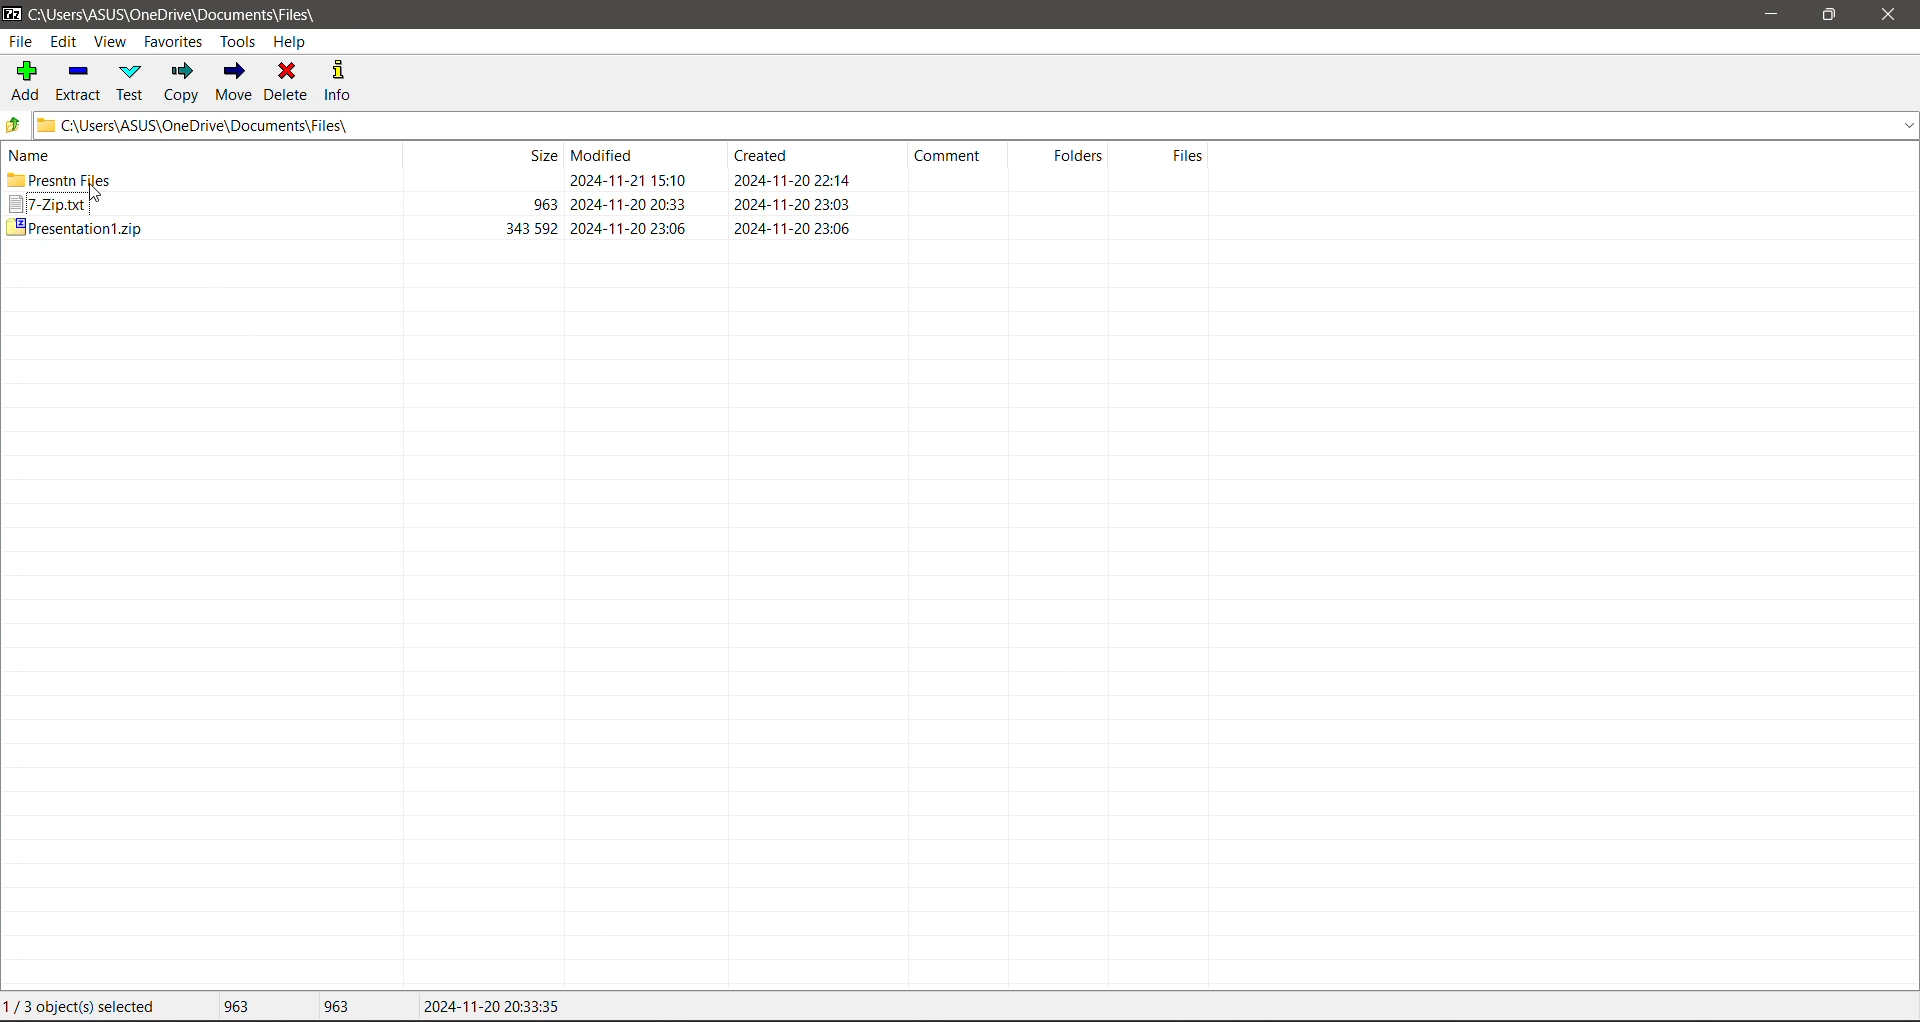  Describe the element at coordinates (575, 229) in the screenshot. I see `` at that location.